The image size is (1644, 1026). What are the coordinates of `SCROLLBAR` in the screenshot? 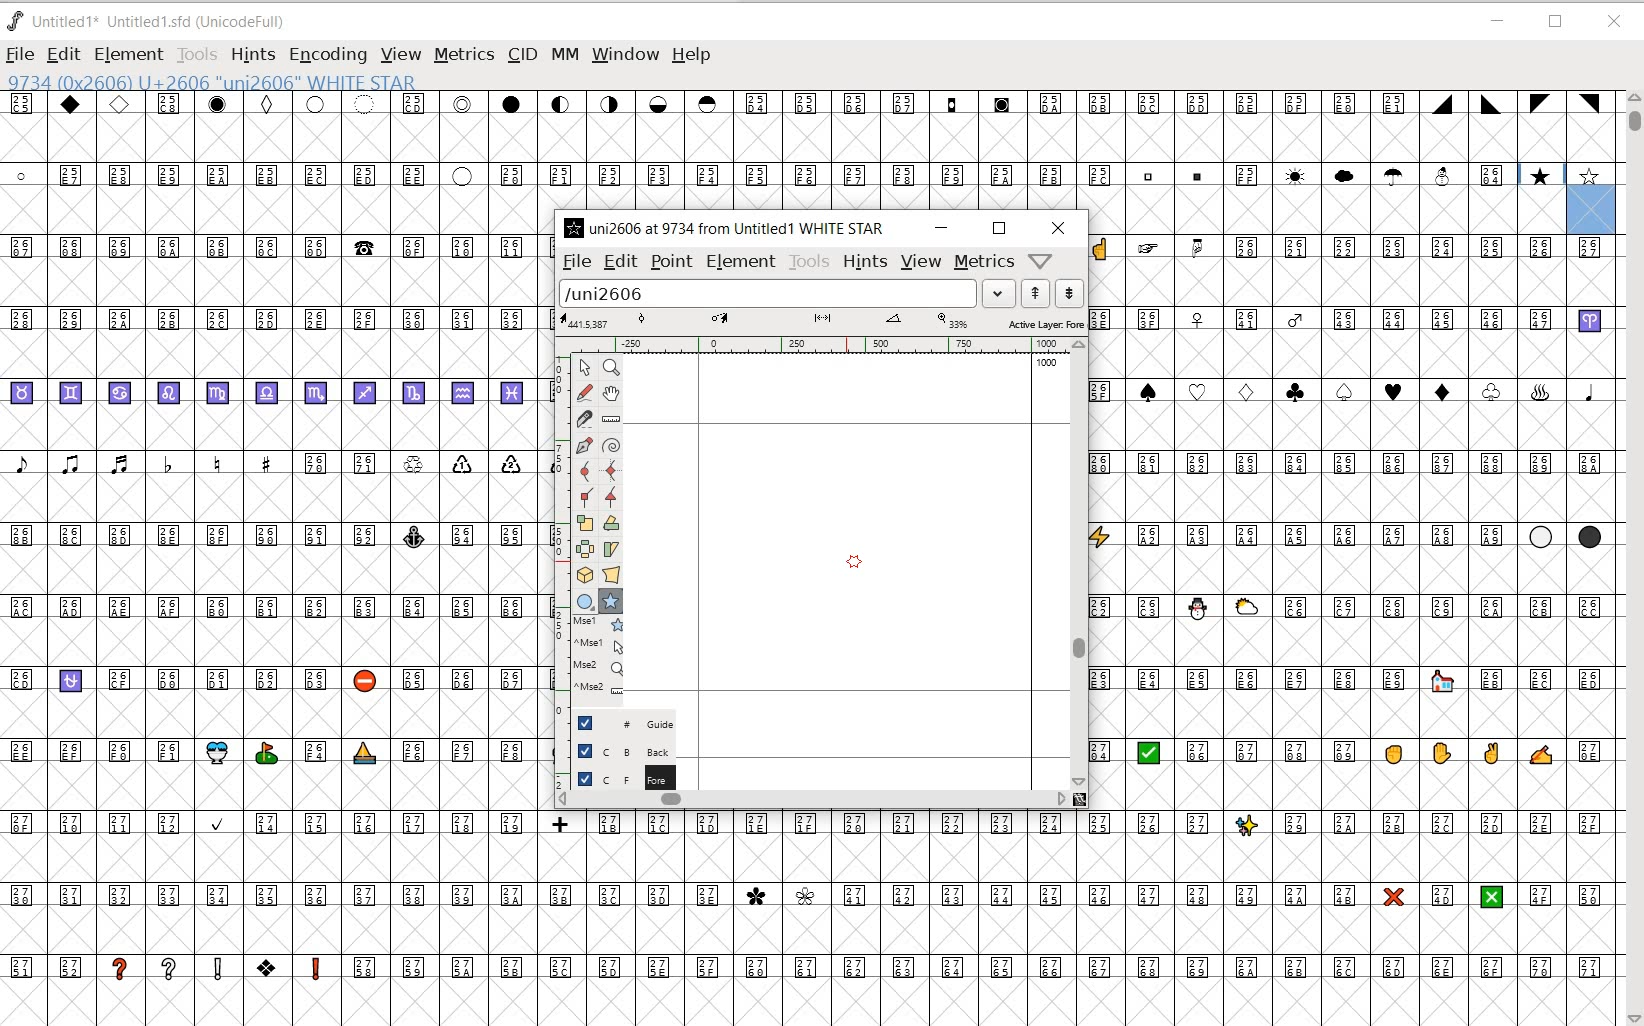 It's located at (1079, 562).